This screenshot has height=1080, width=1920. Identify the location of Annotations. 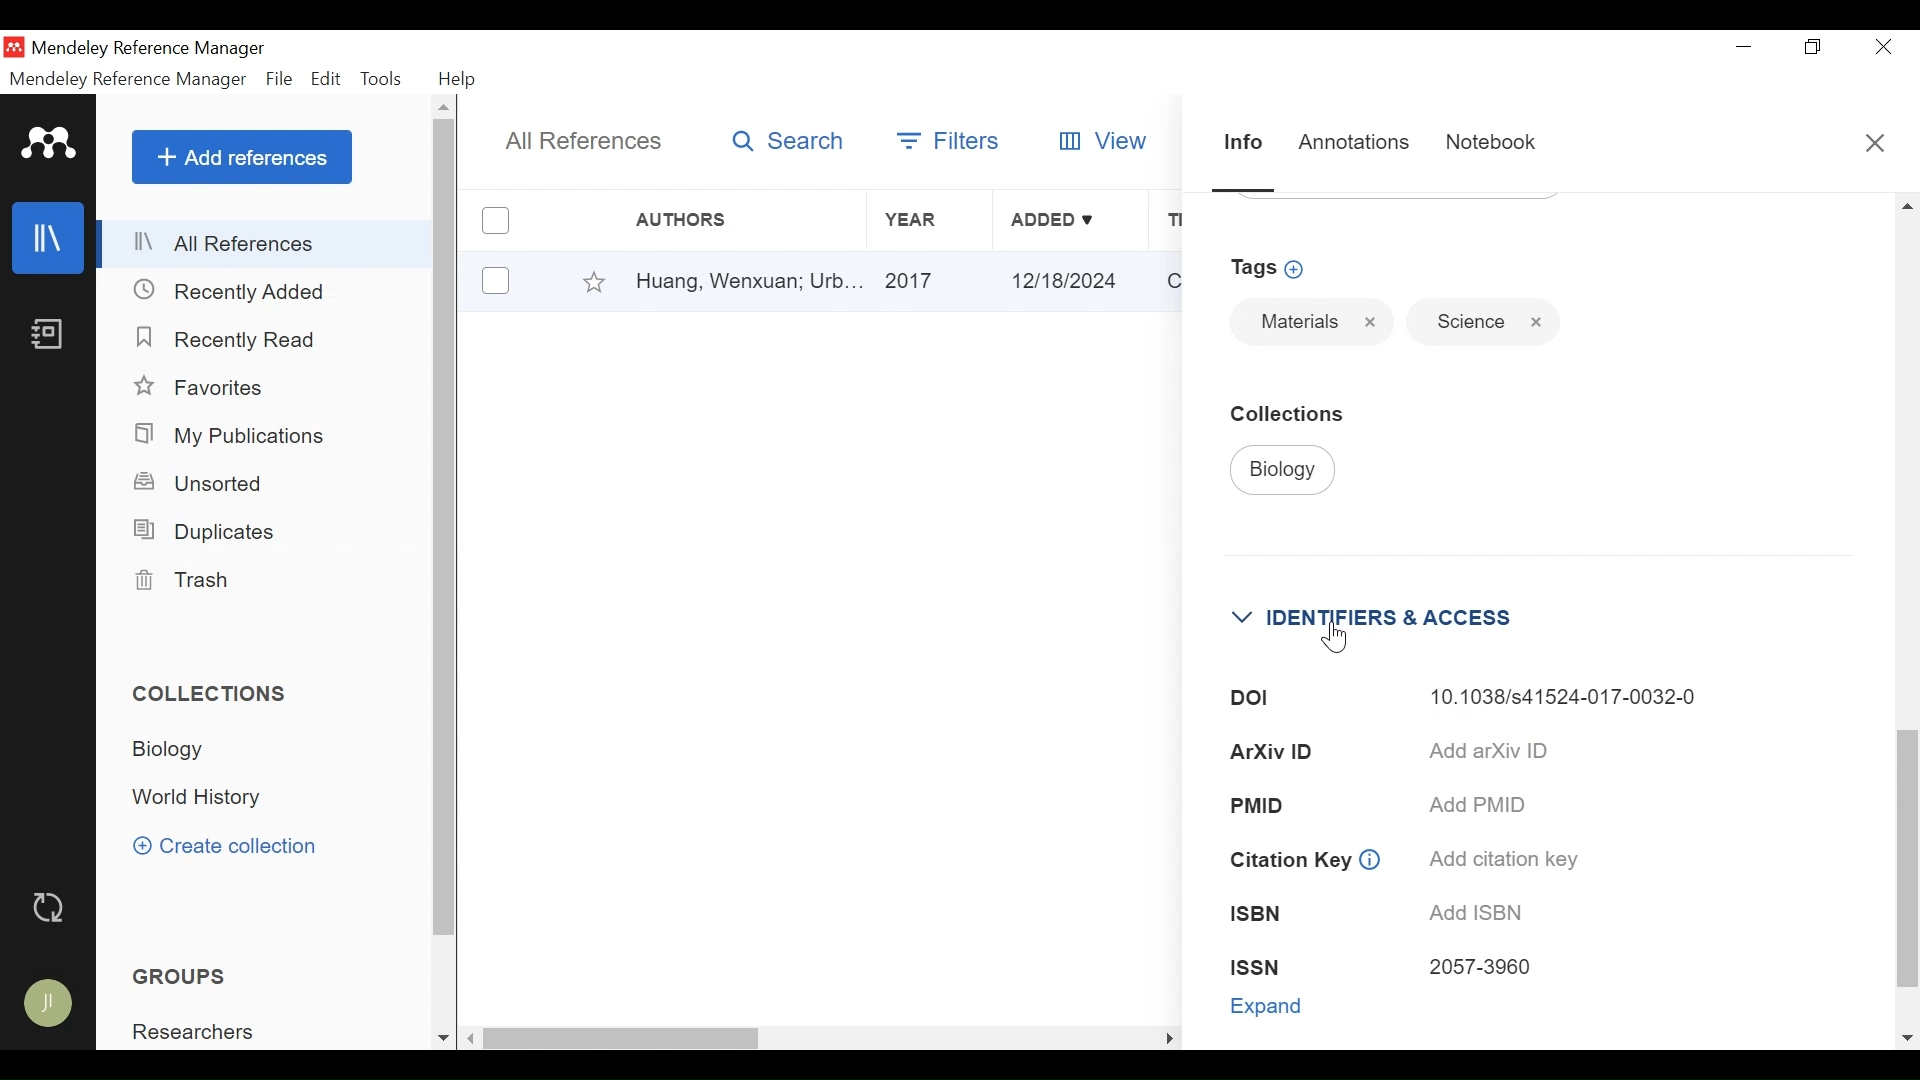
(1353, 142).